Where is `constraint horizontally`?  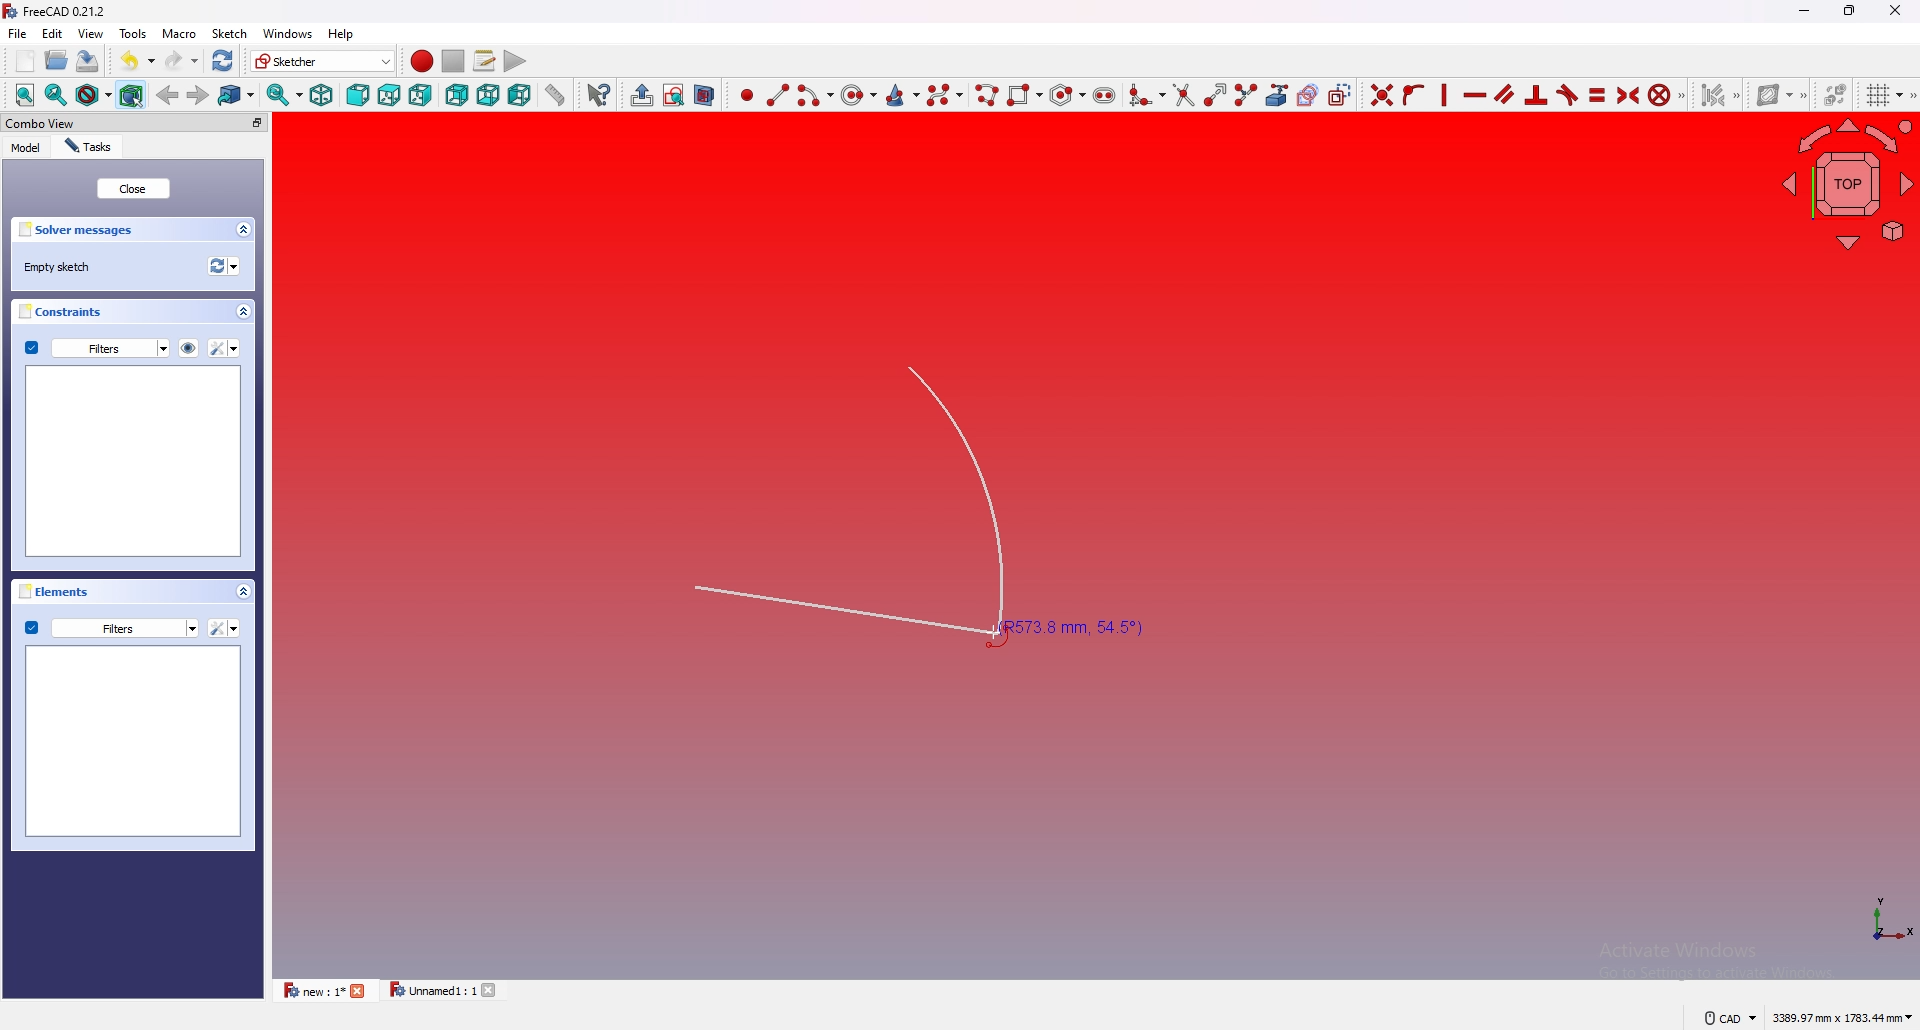 constraint horizontally is located at coordinates (1475, 94).